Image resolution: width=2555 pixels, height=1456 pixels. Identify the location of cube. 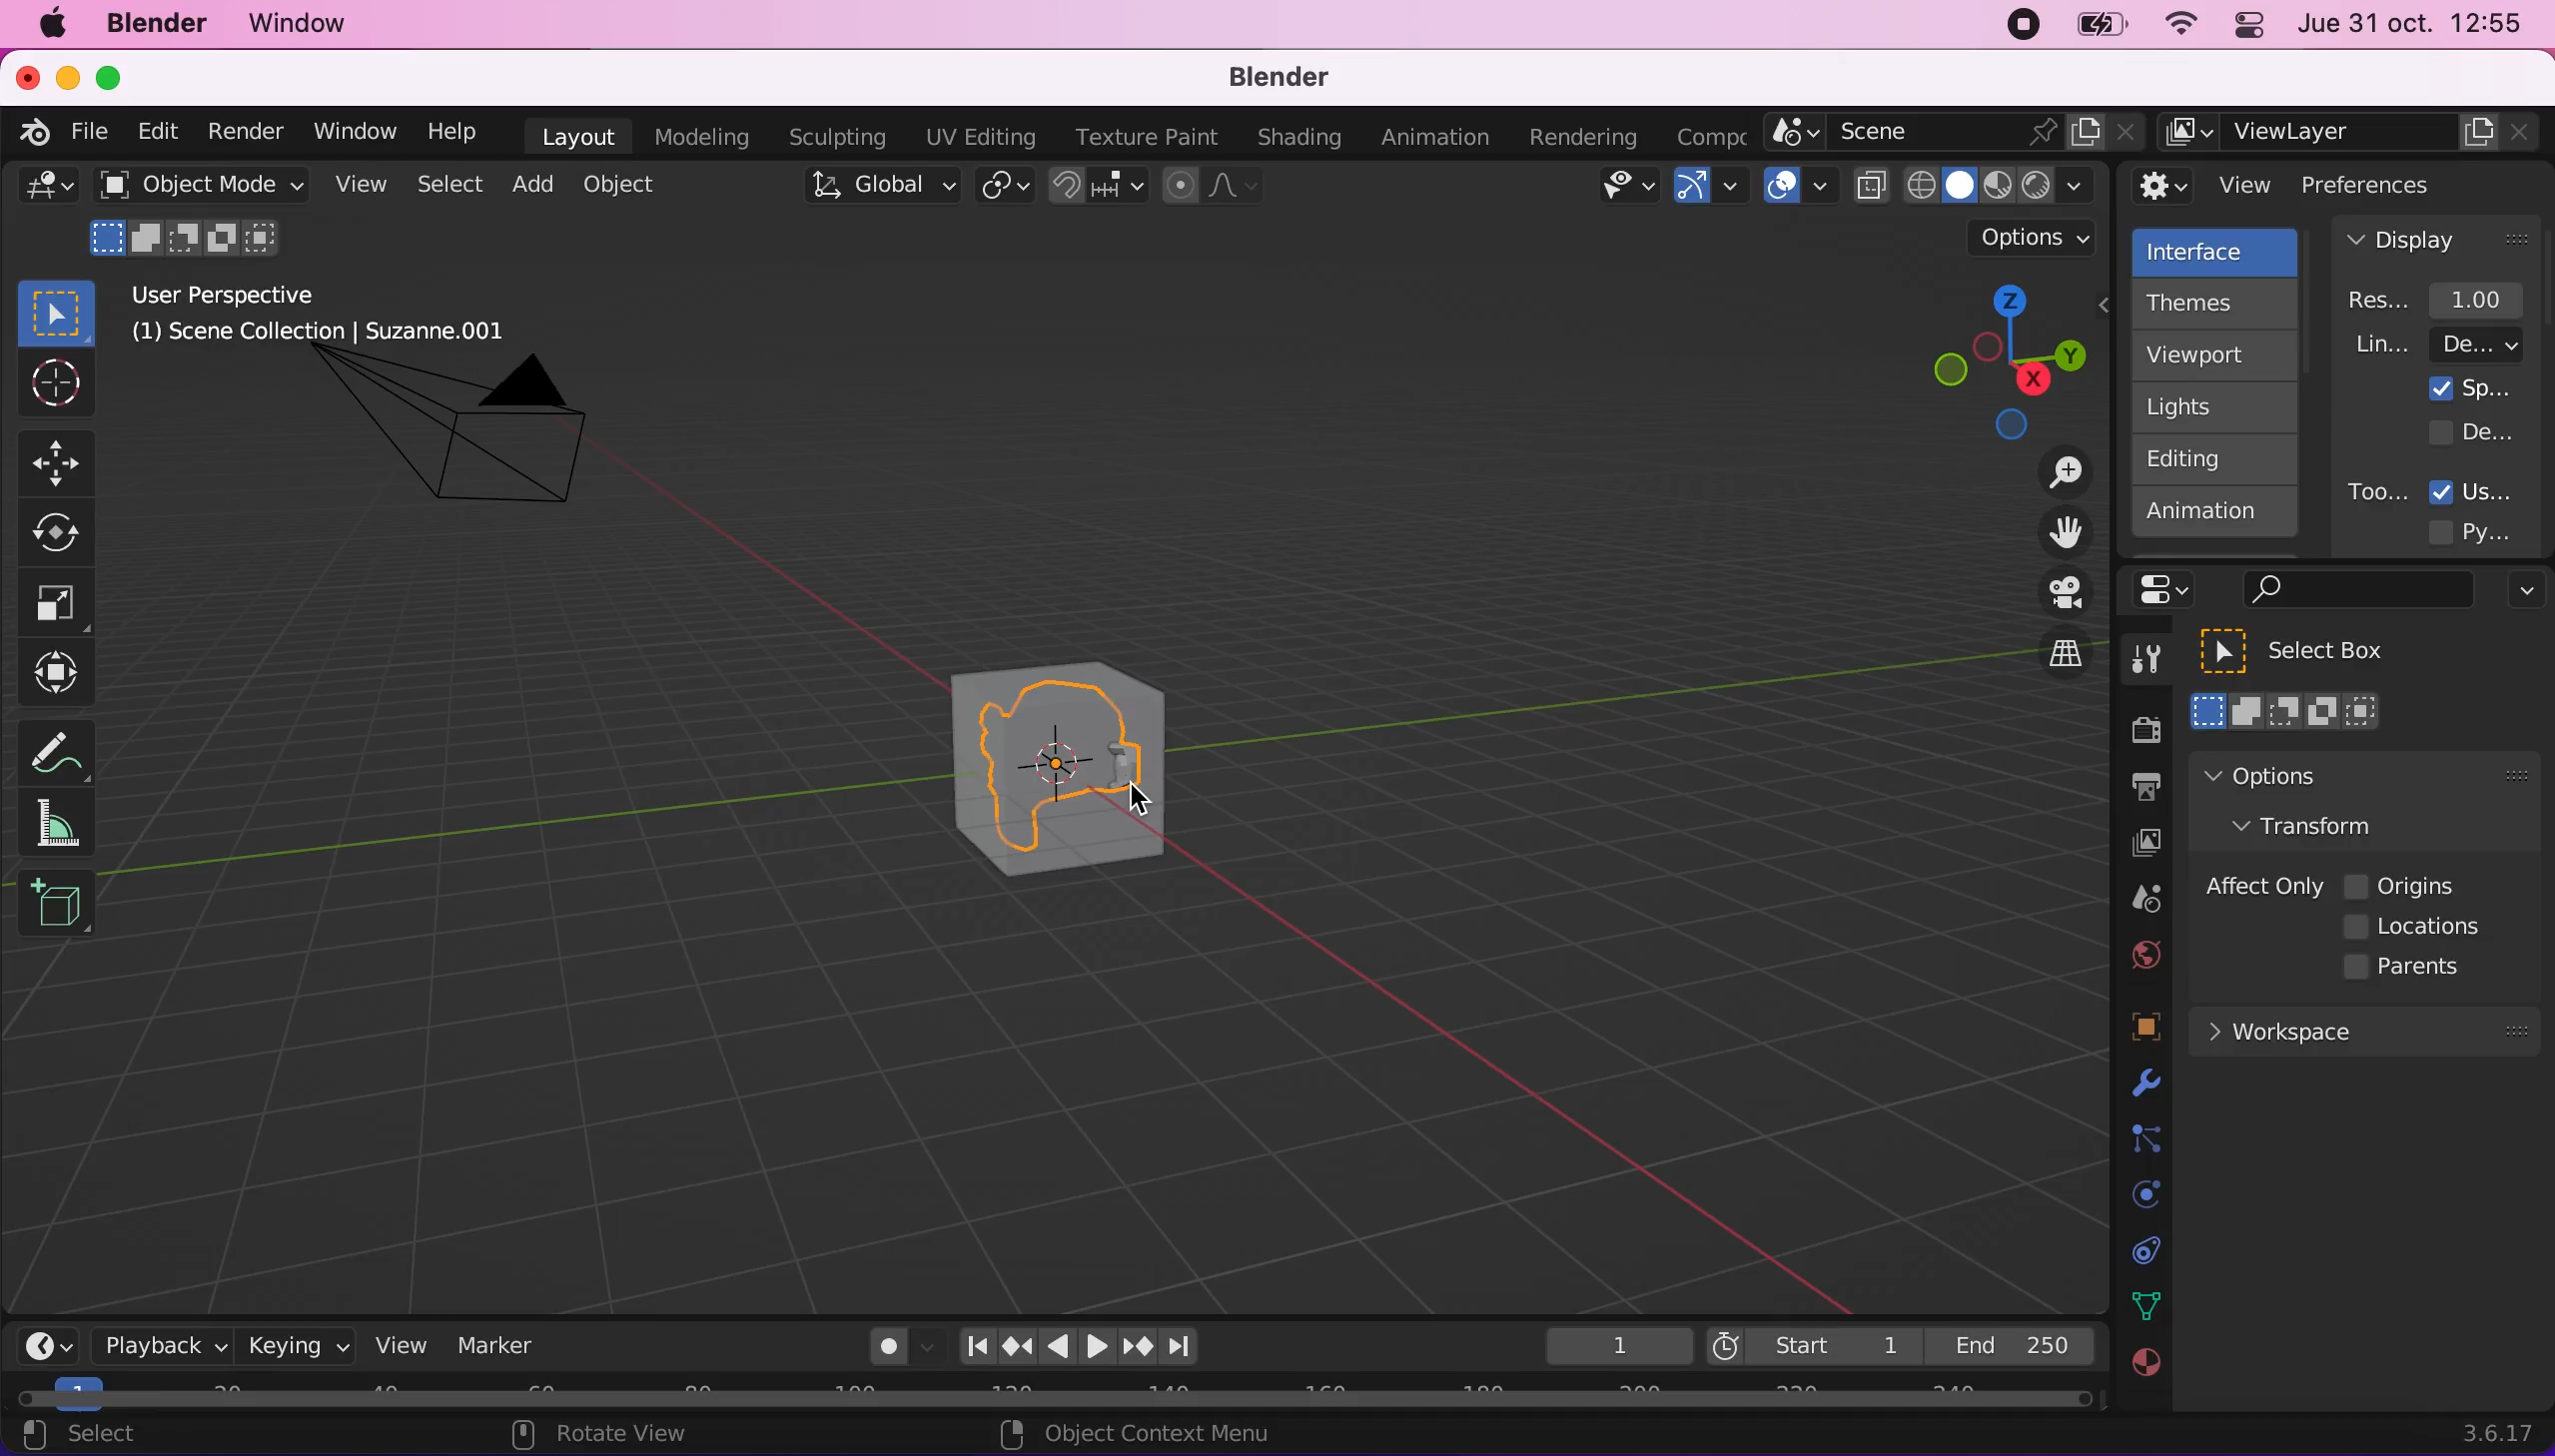
(1104, 772).